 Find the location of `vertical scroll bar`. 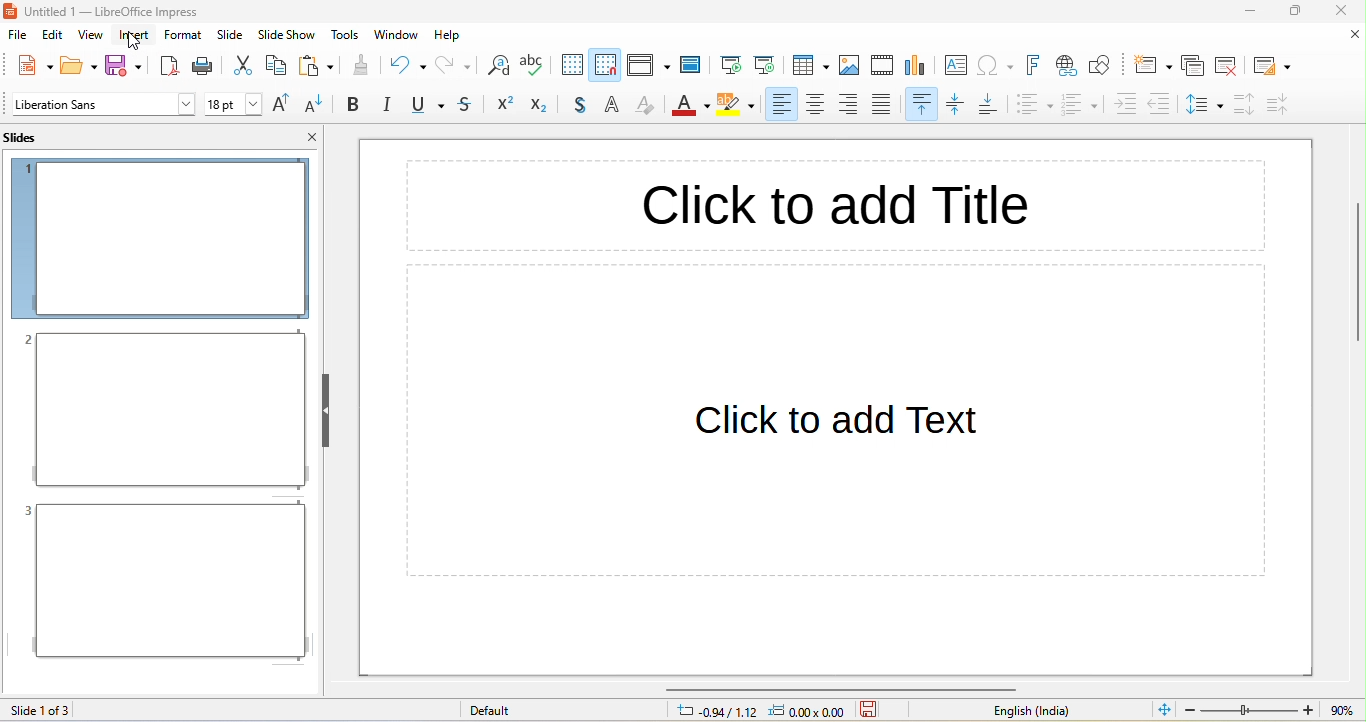

vertical scroll bar is located at coordinates (1355, 272).